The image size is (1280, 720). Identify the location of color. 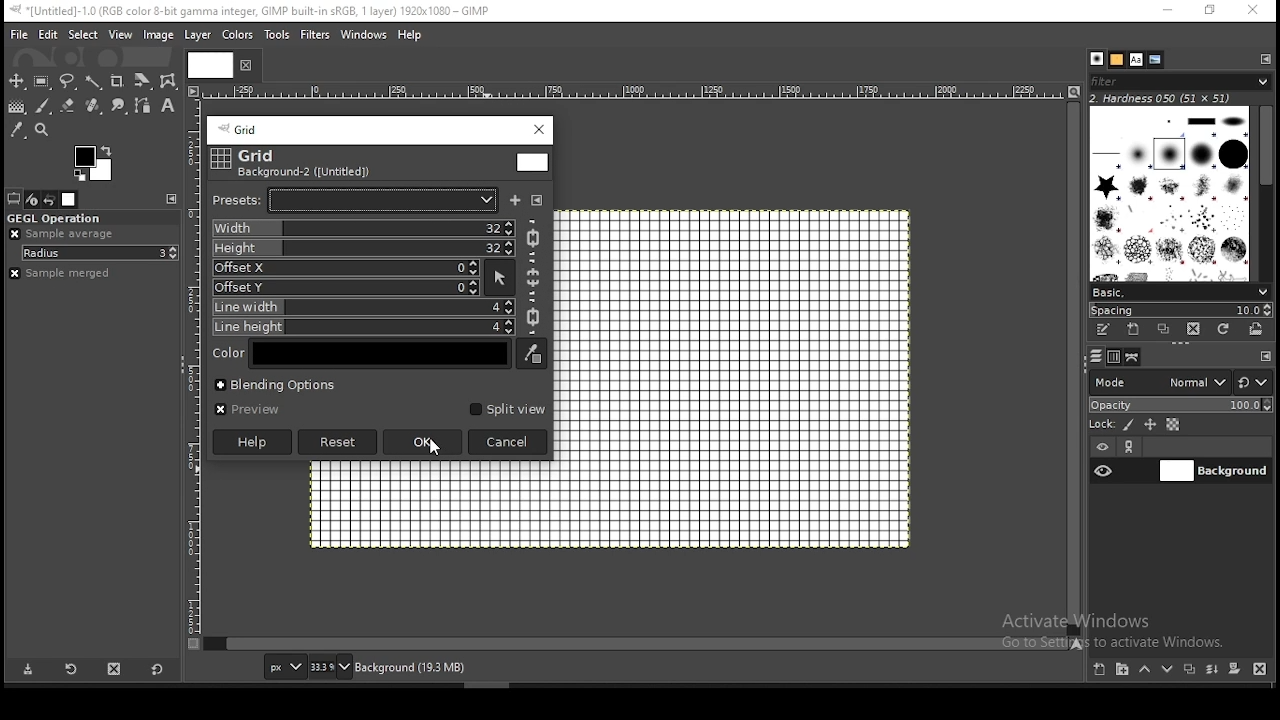
(230, 354).